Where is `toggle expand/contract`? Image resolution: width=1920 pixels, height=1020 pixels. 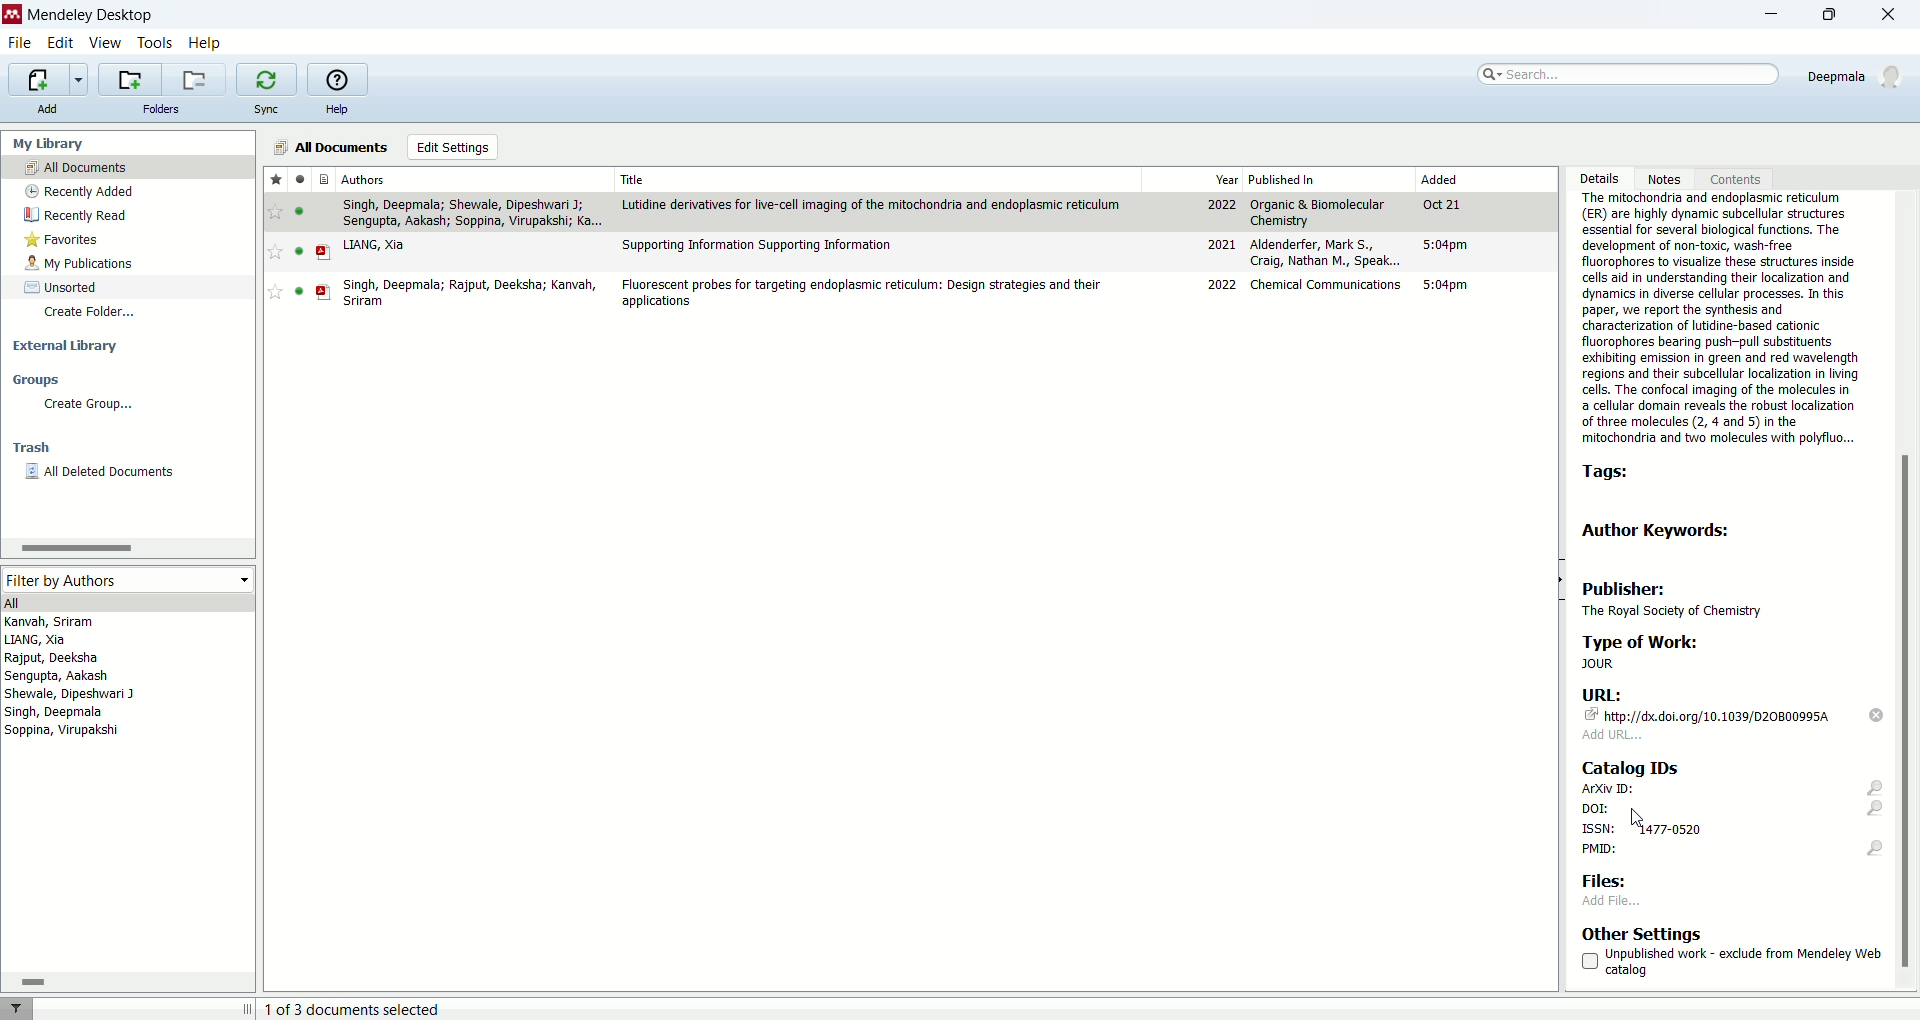
toggle expand/contract is located at coordinates (248, 1008).